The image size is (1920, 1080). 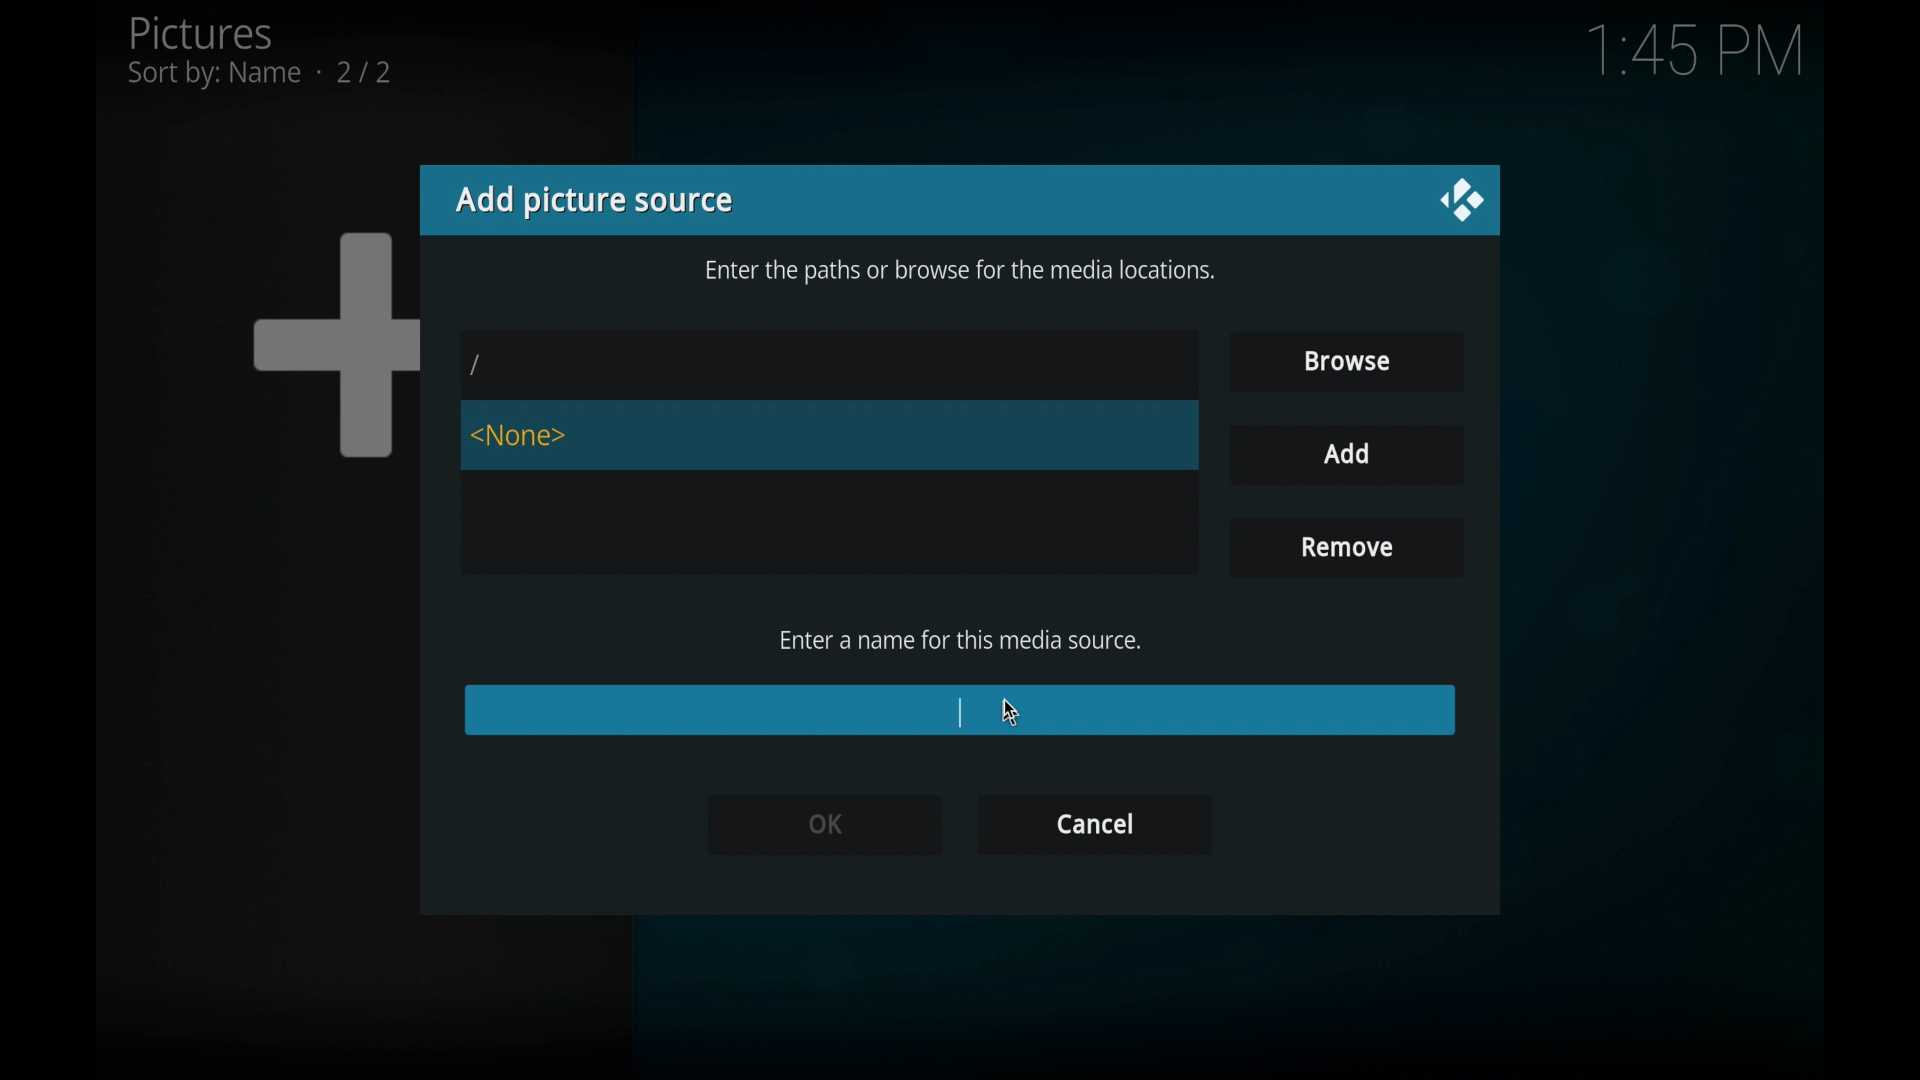 I want to click on empty field, so click(x=958, y=709).